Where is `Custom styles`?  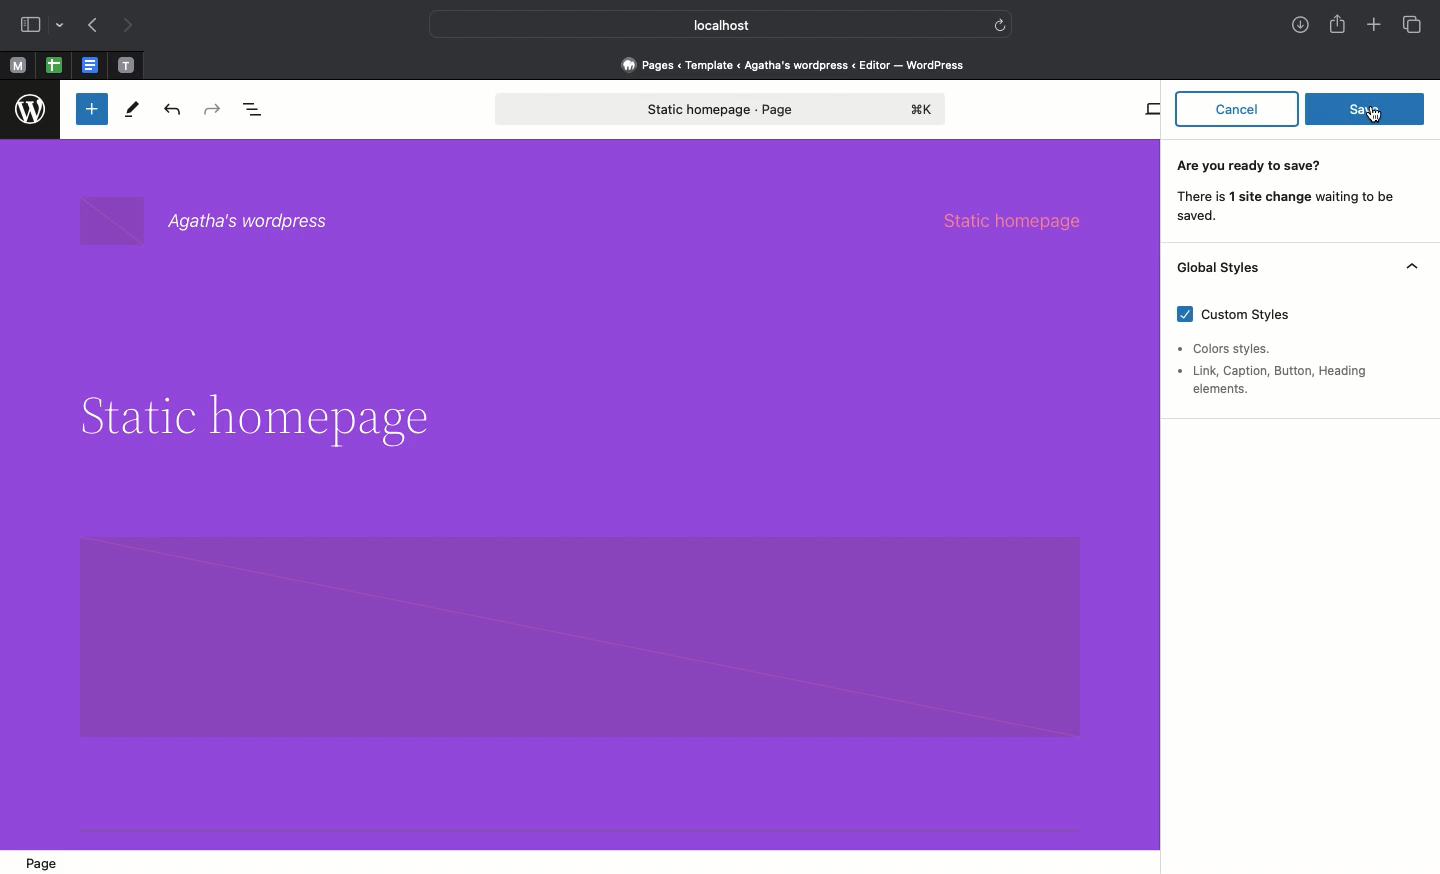
Custom styles is located at coordinates (1243, 318).